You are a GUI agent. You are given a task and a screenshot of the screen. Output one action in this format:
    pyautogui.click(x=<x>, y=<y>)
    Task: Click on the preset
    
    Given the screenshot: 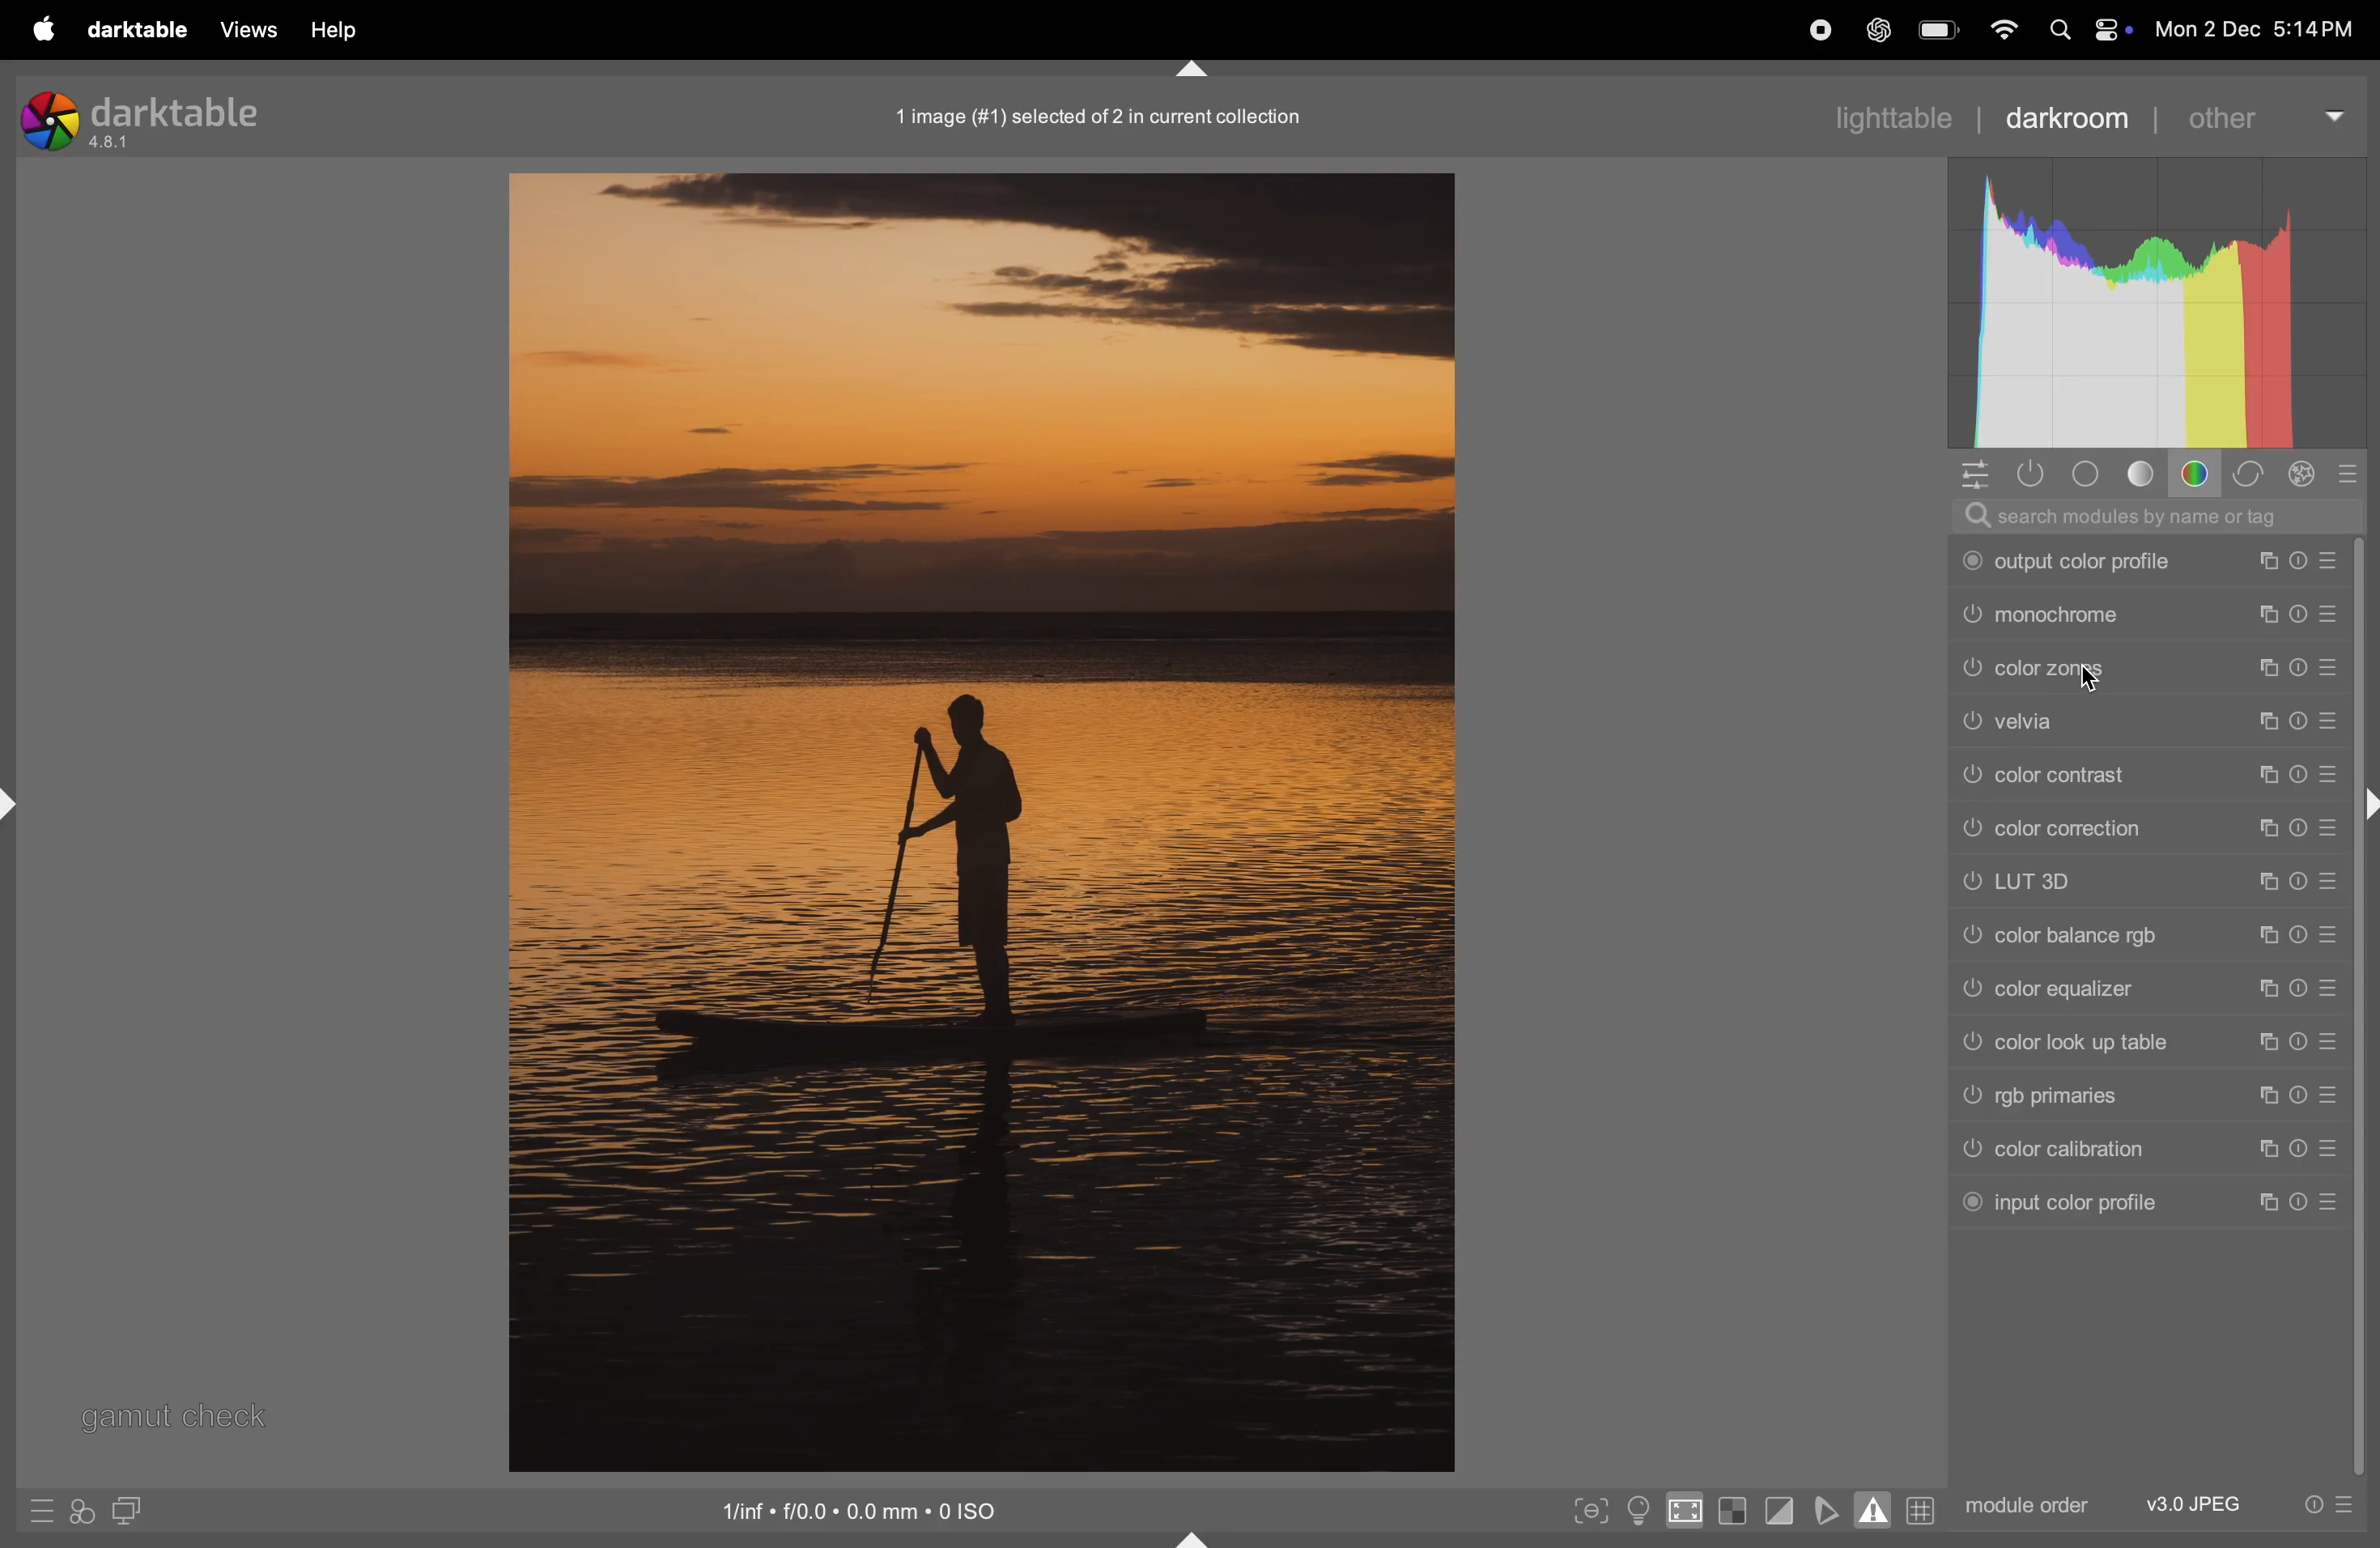 What is the action you would take?
    pyautogui.click(x=2296, y=614)
    